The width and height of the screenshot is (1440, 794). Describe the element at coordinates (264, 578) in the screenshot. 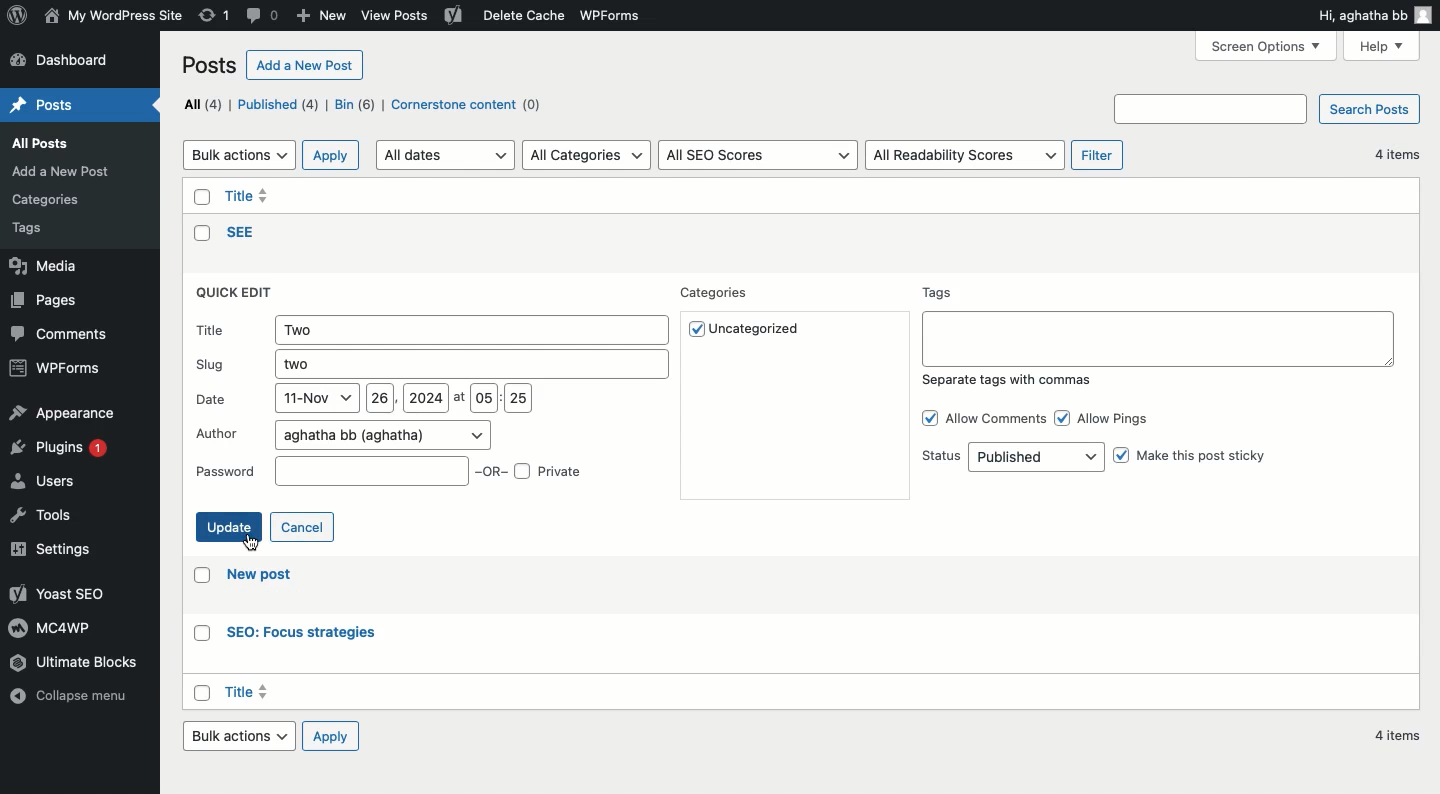

I see `New post` at that location.